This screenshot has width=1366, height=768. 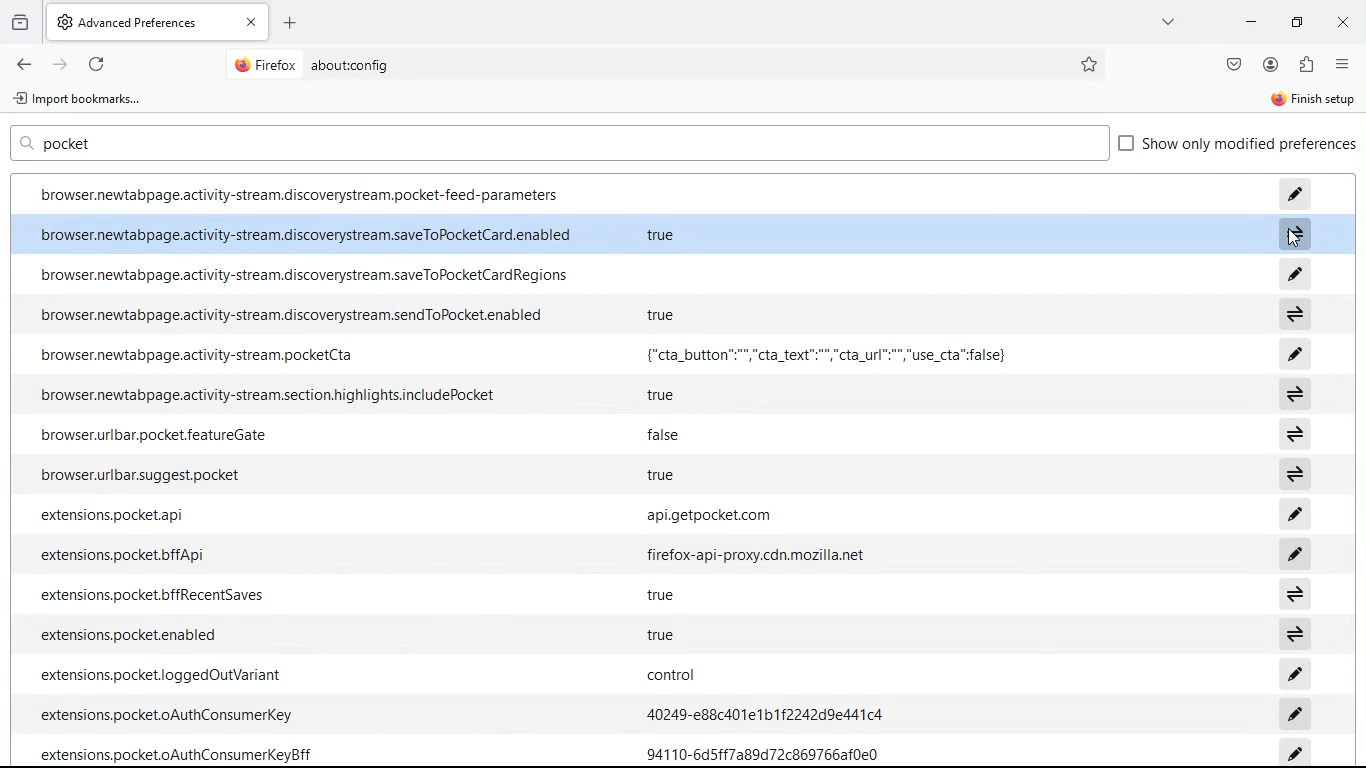 What do you see at coordinates (560, 142) in the screenshot?
I see `search box` at bounding box center [560, 142].